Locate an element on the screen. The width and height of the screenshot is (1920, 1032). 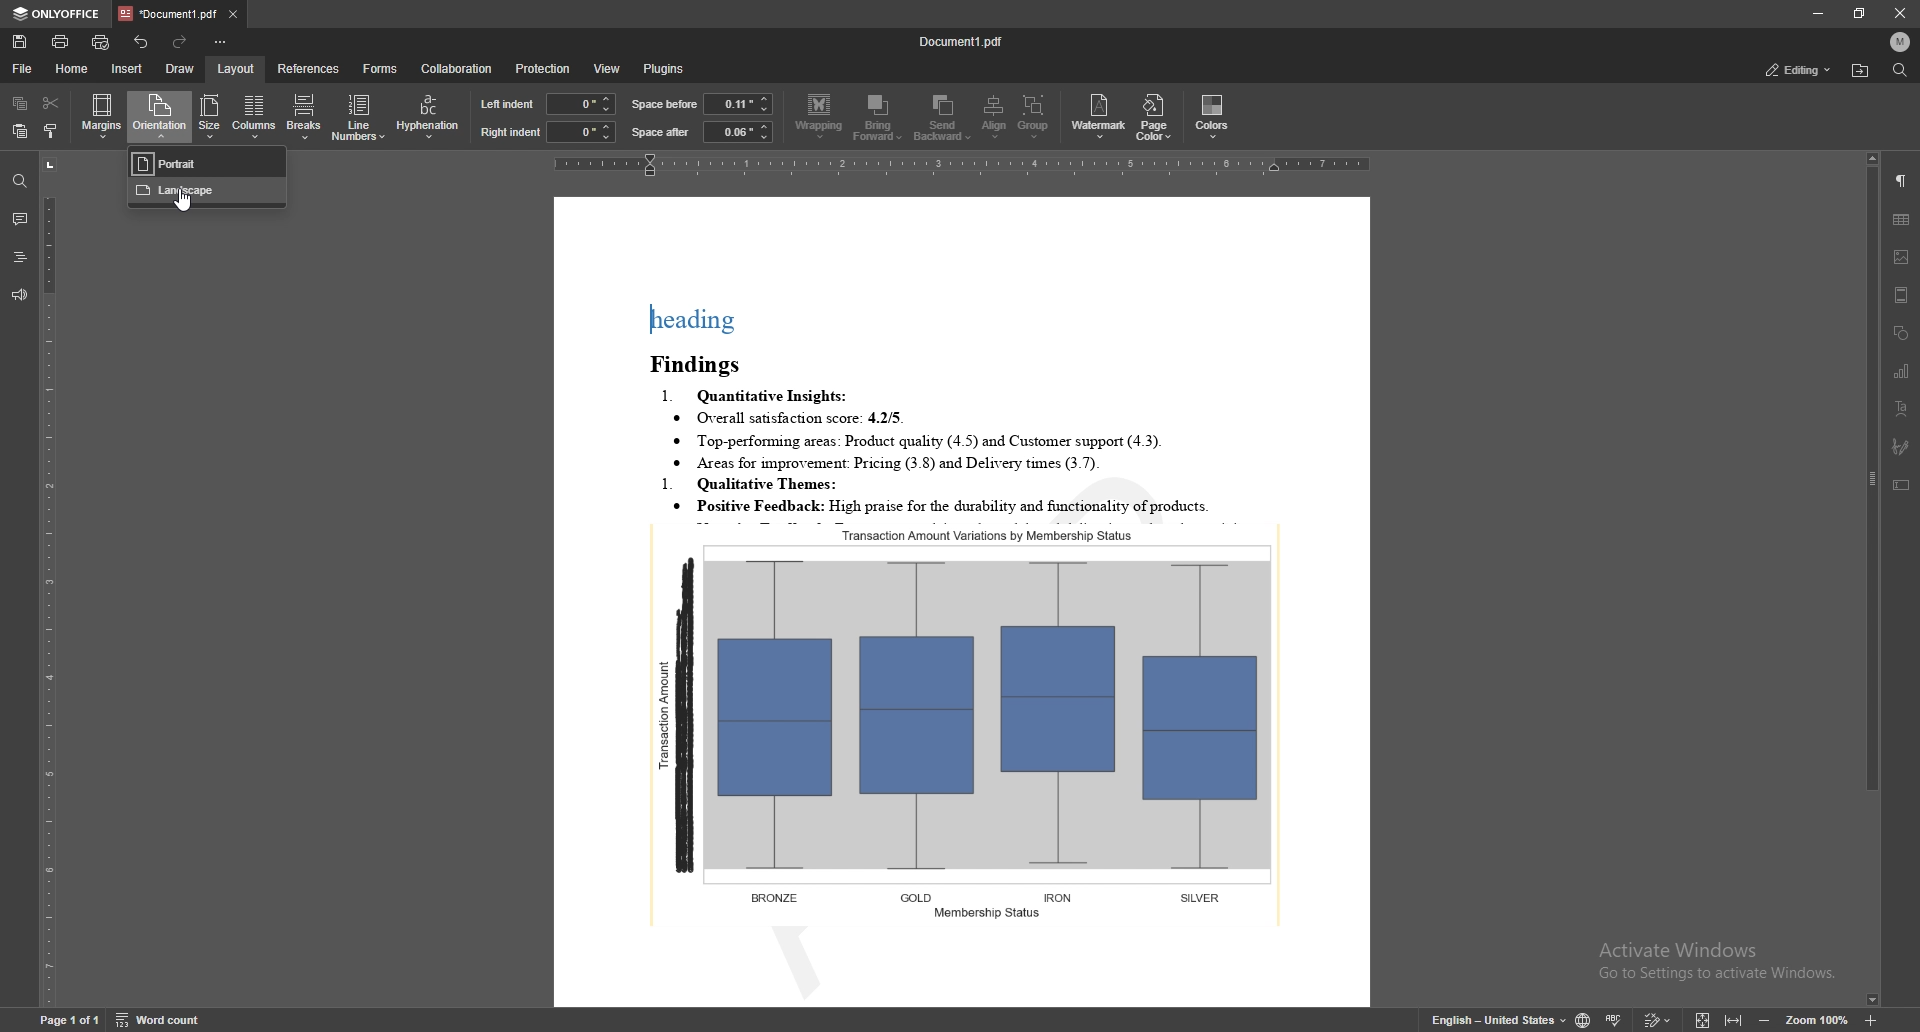
onlyoffice is located at coordinates (58, 14).